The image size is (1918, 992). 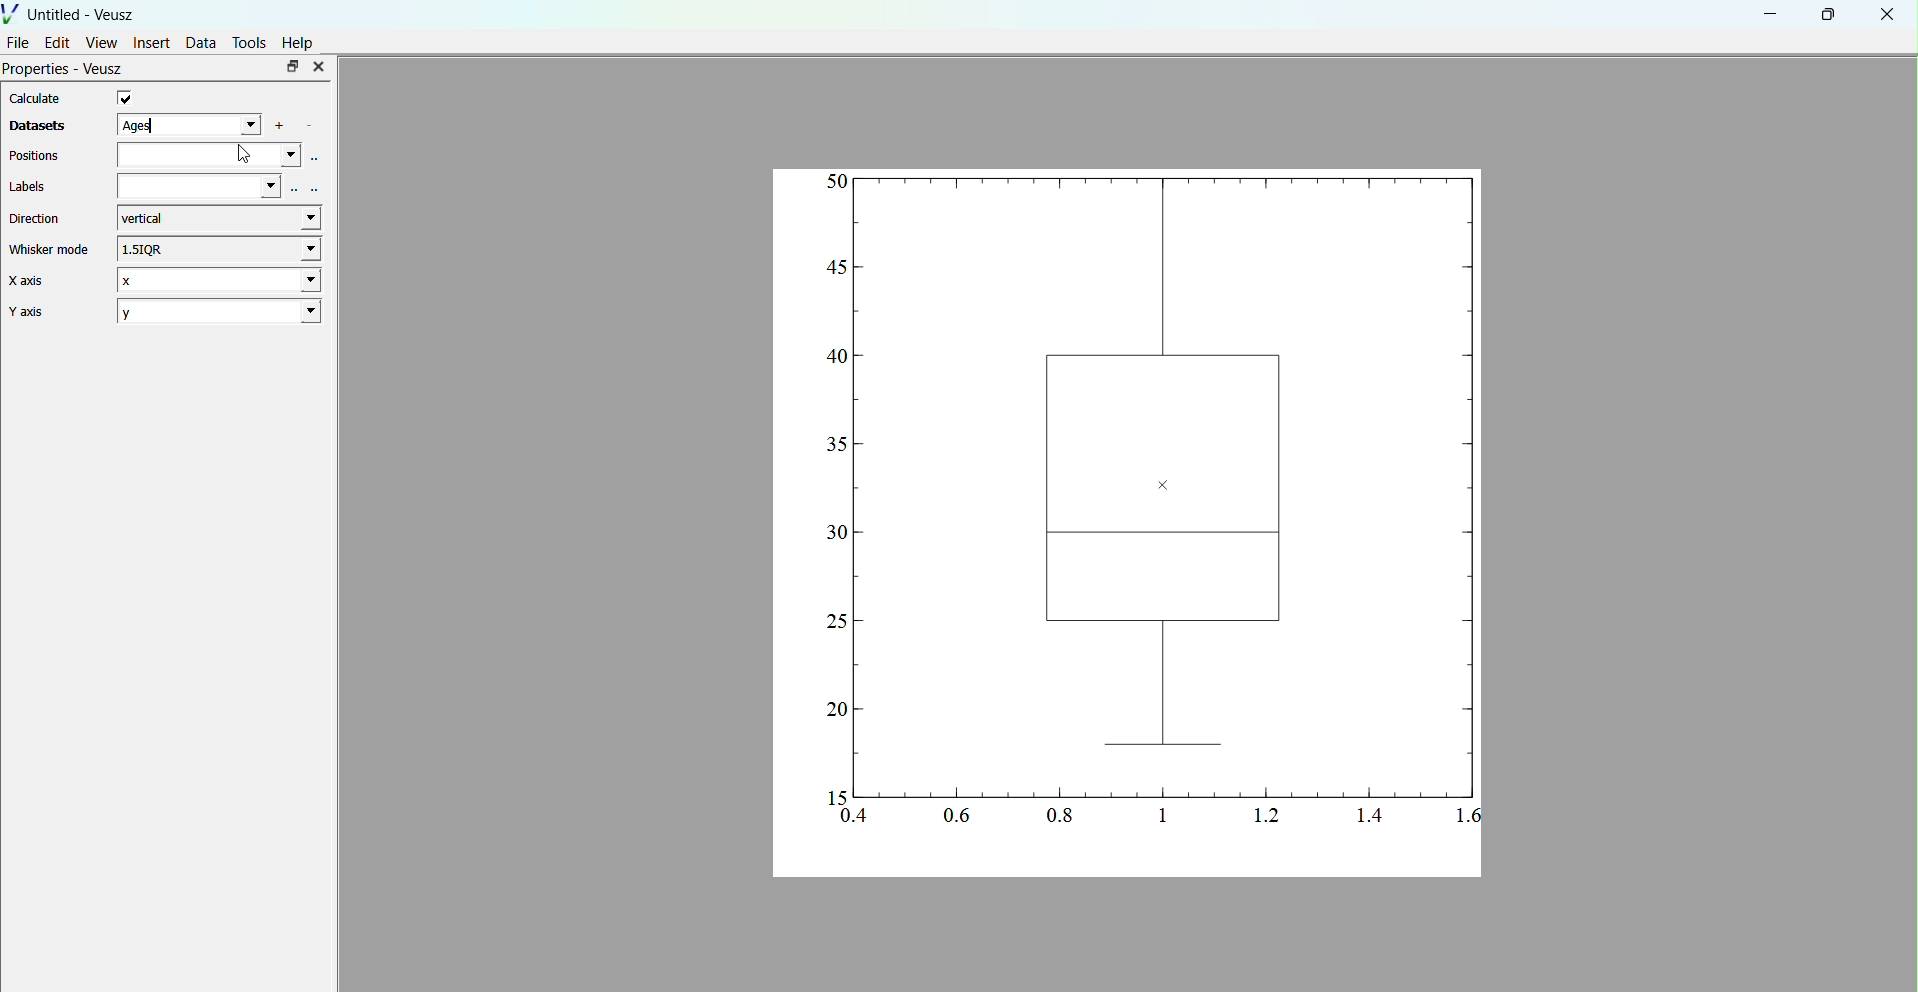 What do you see at coordinates (38, 125) in the screenshot?
I see `Datasets` at bounding box center [38, 125].